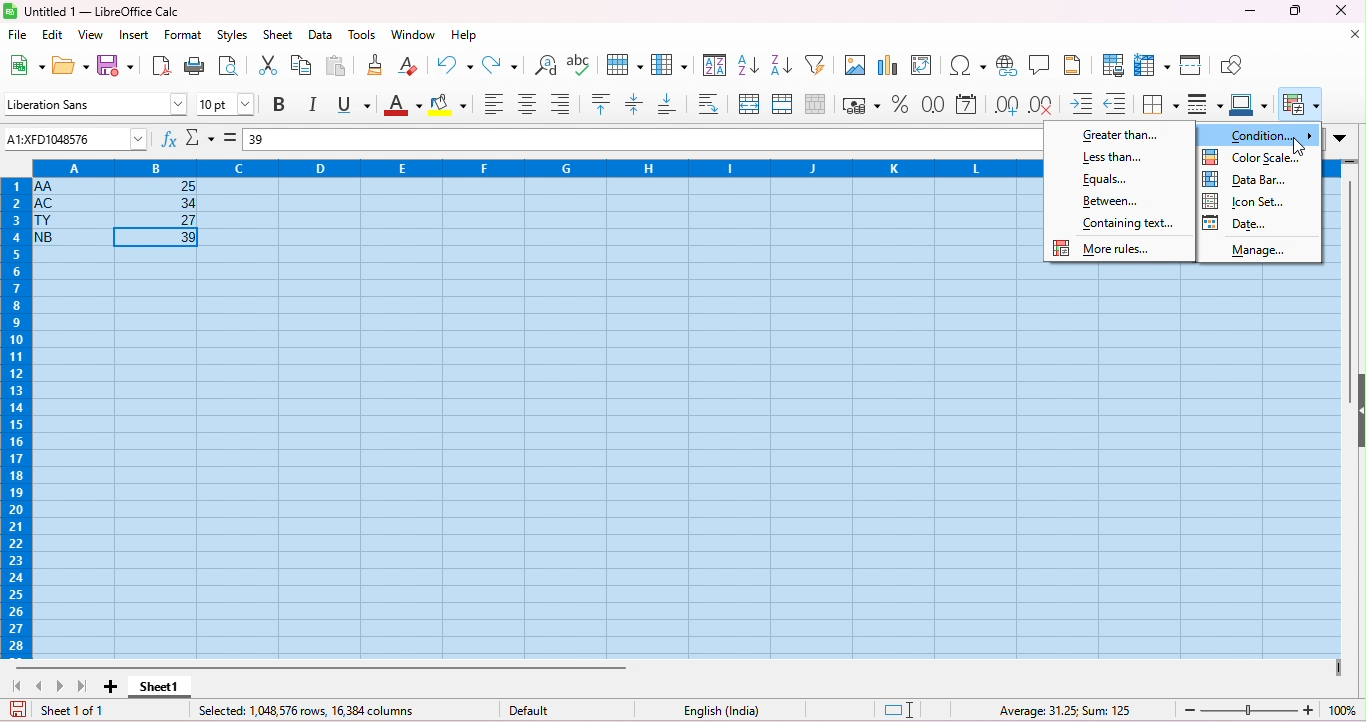 The image size is (1366, 722). Describe the element at coordinates (899, 711) in the screenshot. I see `standard selection` at that location.